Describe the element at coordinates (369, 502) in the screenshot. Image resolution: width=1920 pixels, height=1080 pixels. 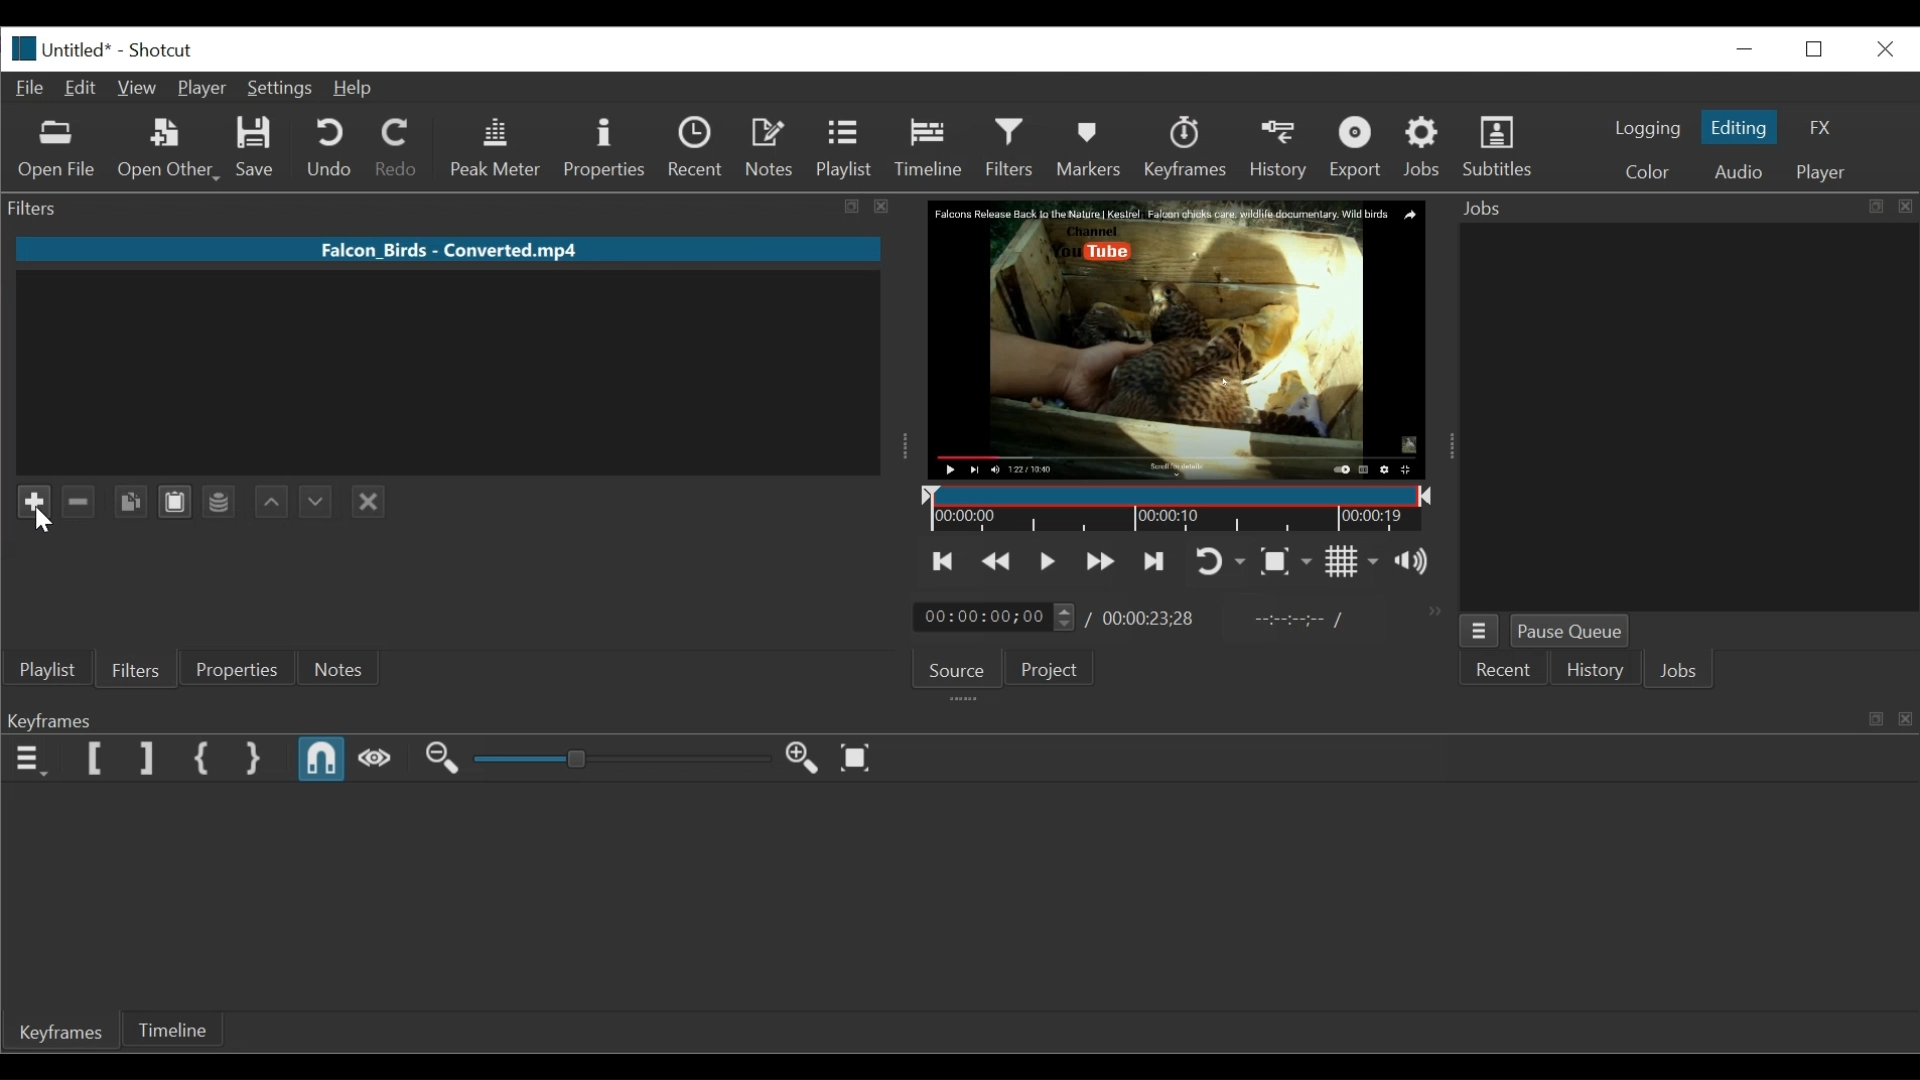
I see `Deselect the filter` at that location.